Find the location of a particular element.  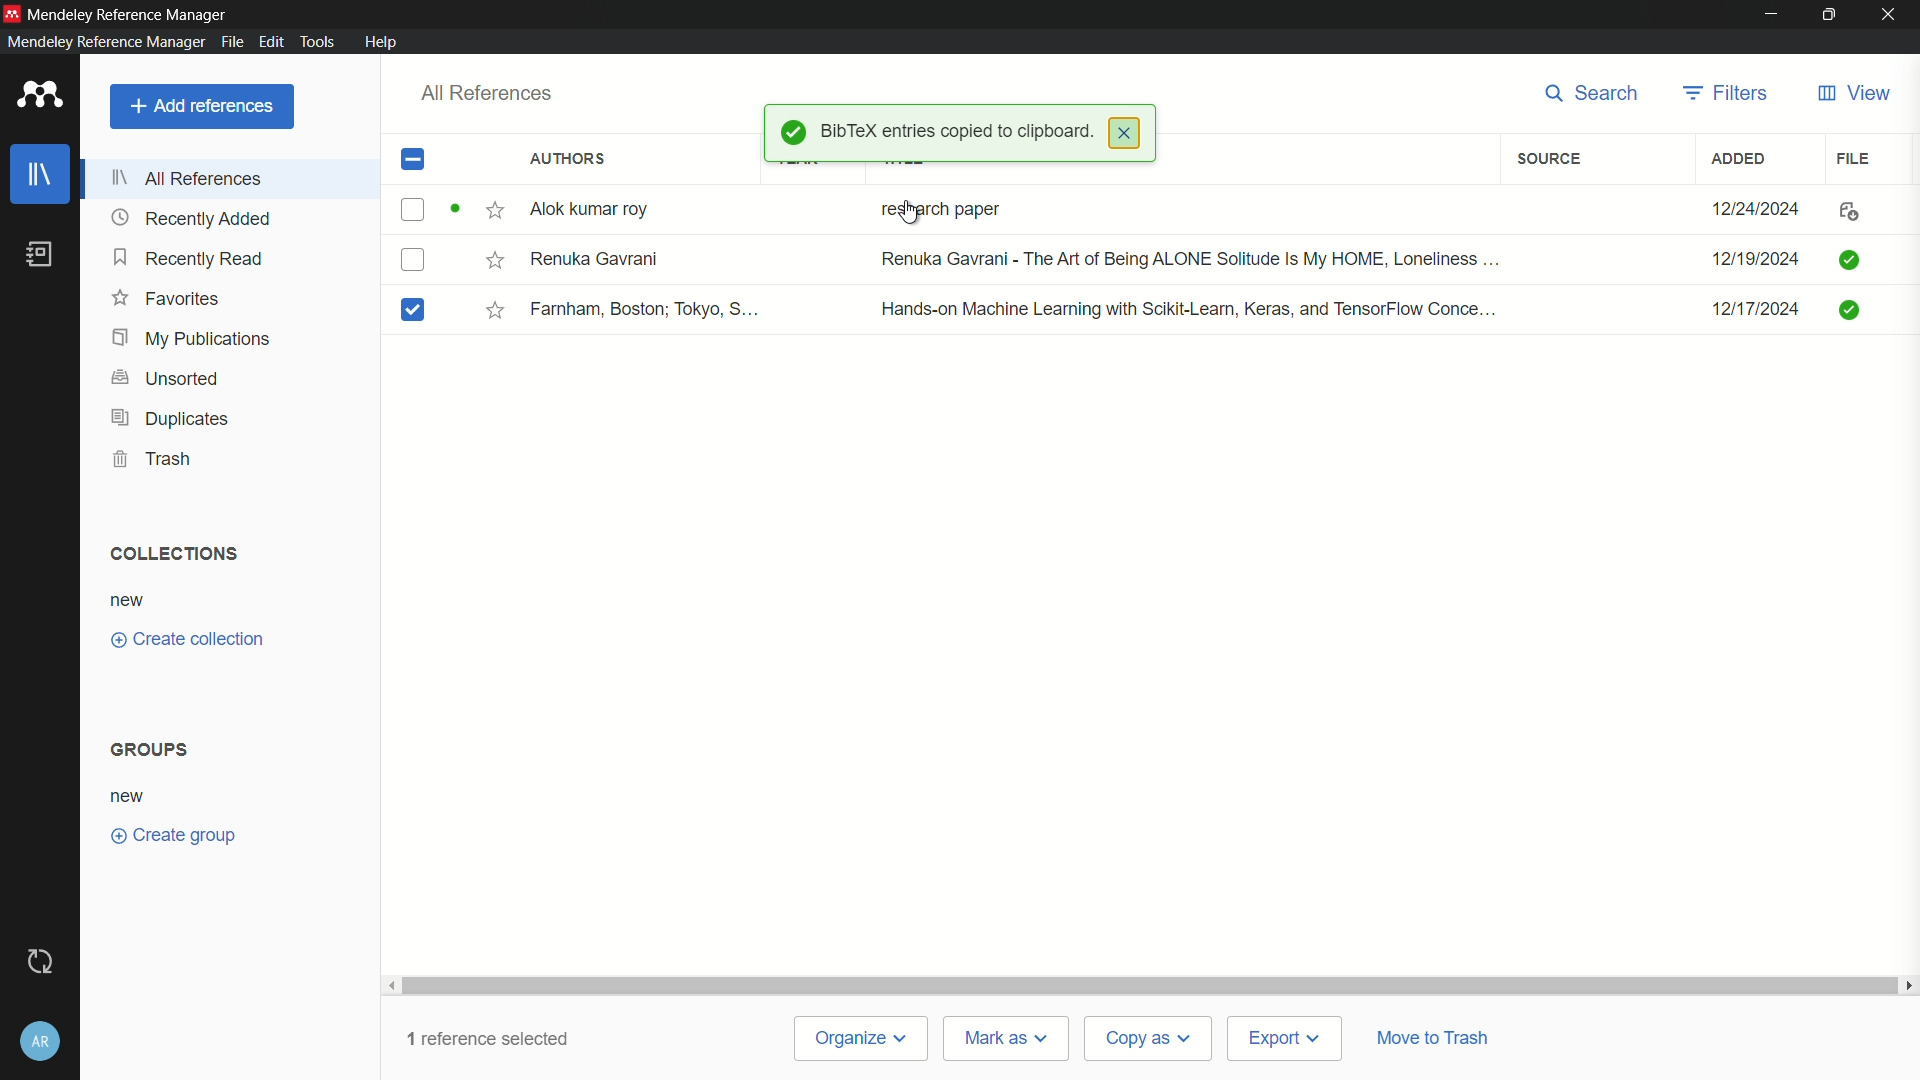

minimize is located at coordinates (1768, 13).